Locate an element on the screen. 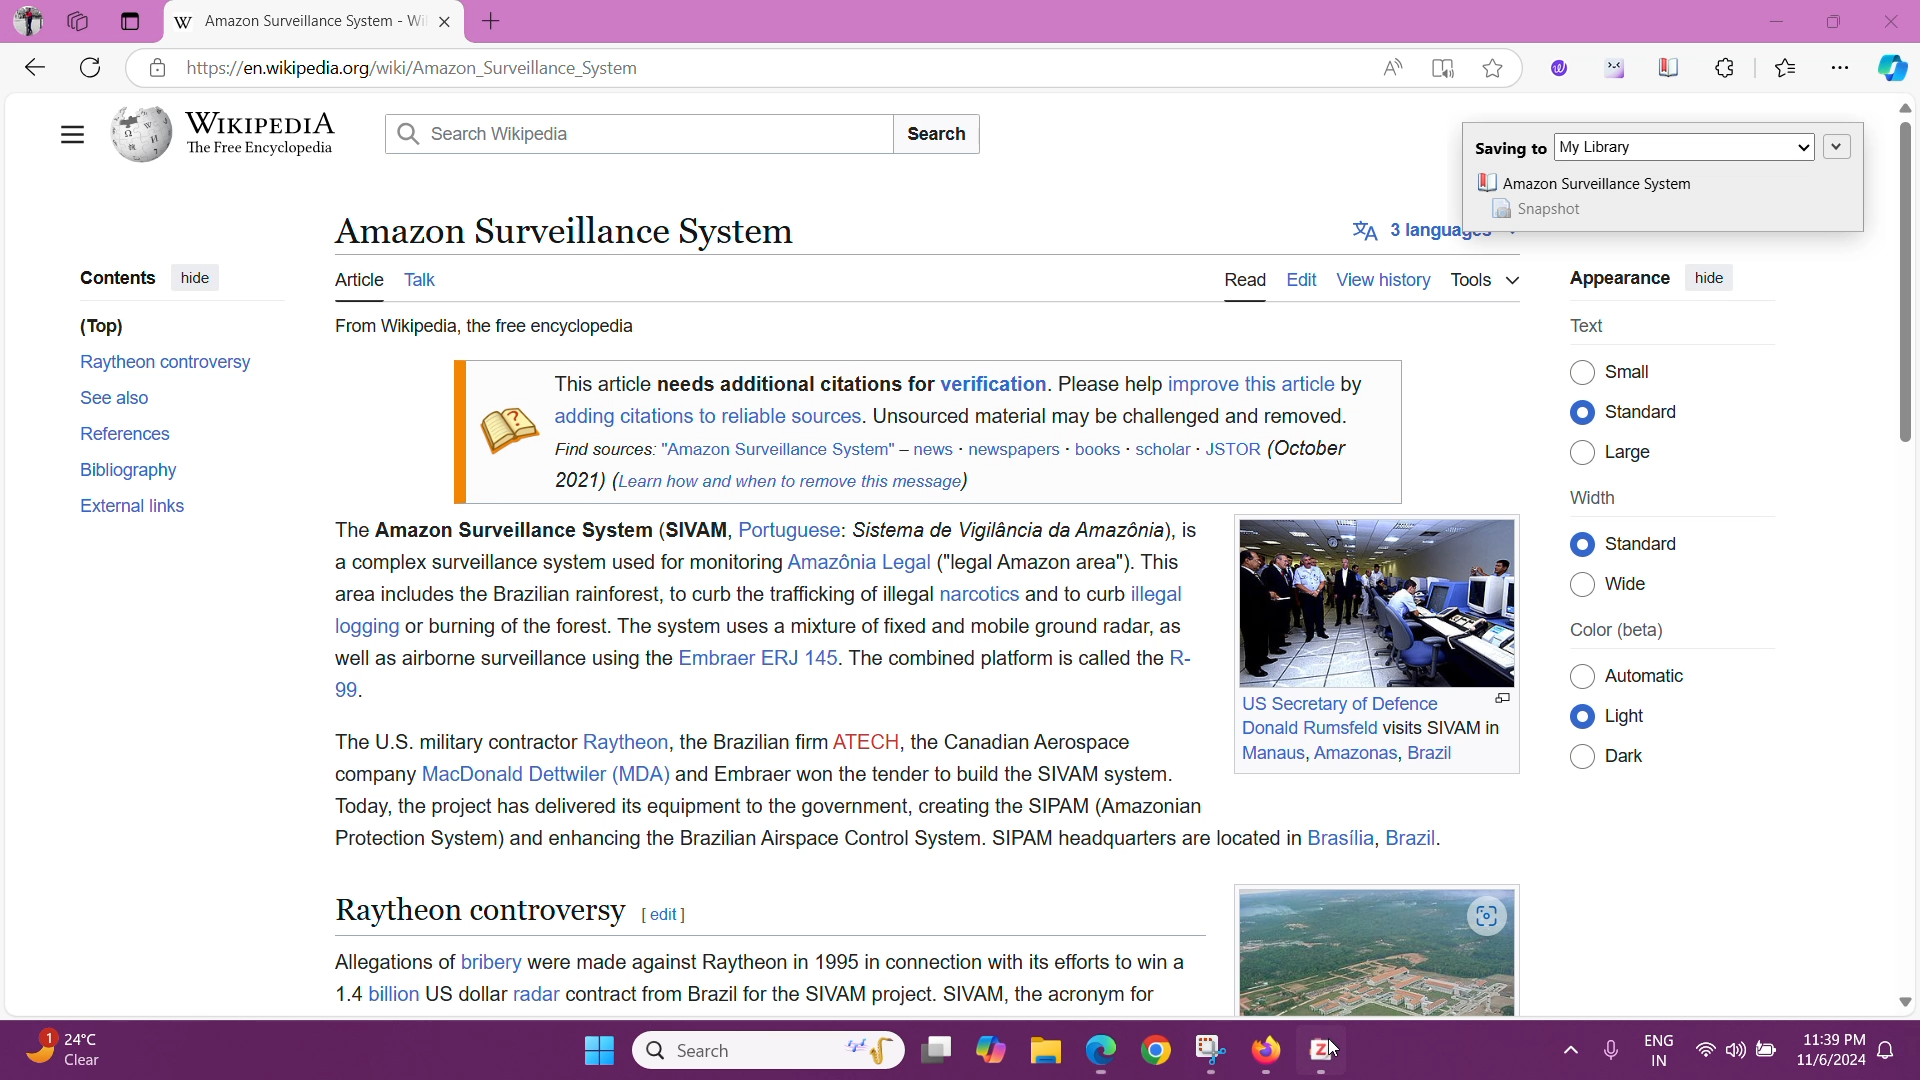  Brazil is located at coordinates (1430, 753).